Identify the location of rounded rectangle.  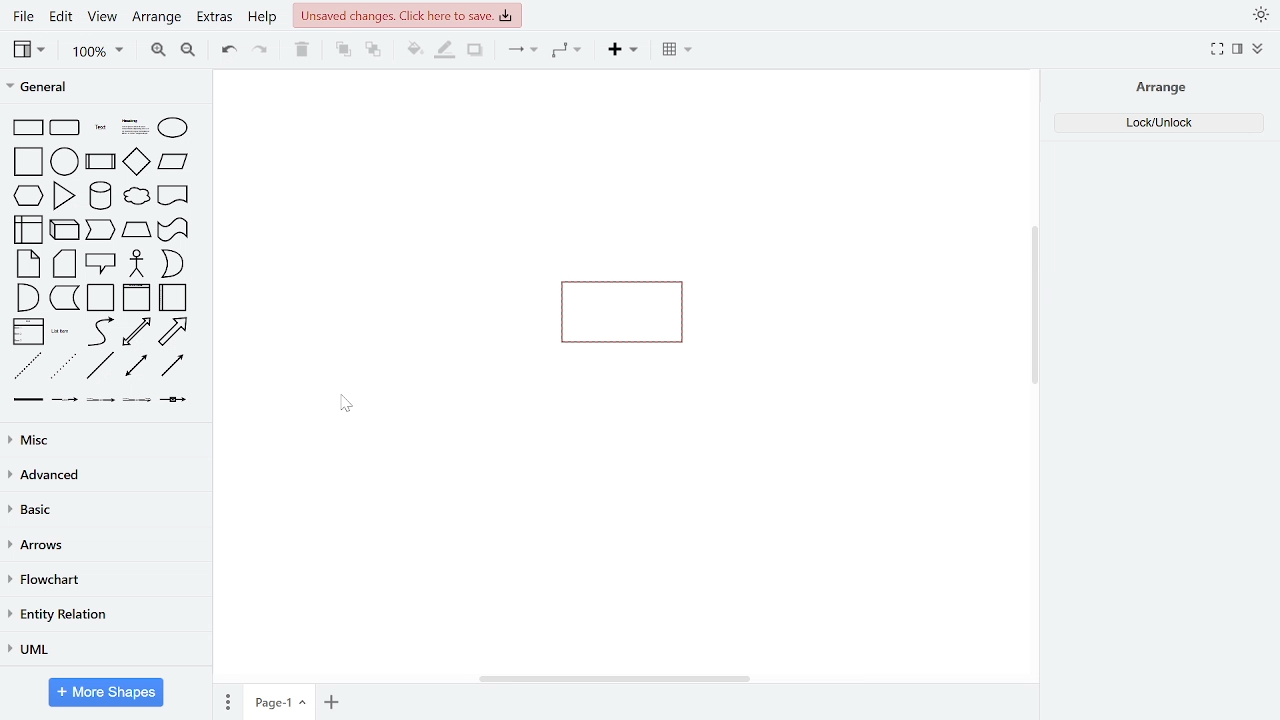
(65, 128).